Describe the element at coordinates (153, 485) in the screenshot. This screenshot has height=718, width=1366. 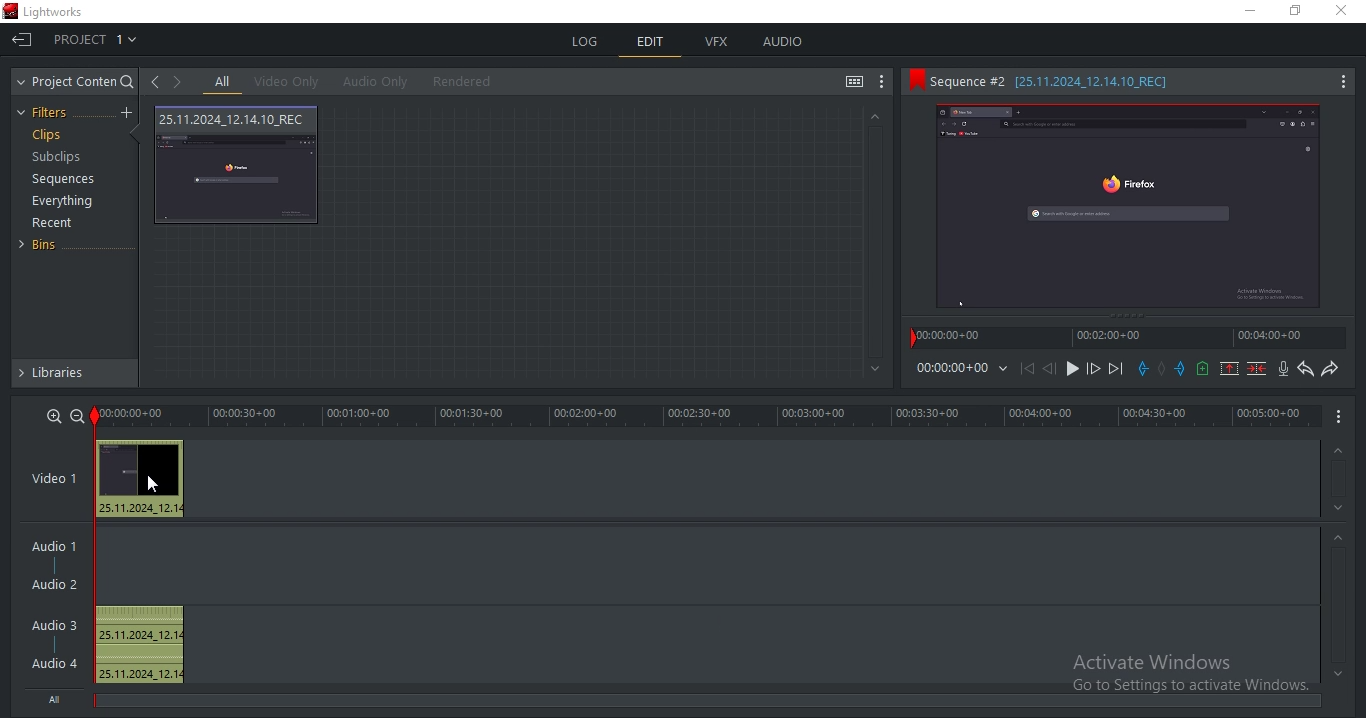
I see `cursor` at that location.